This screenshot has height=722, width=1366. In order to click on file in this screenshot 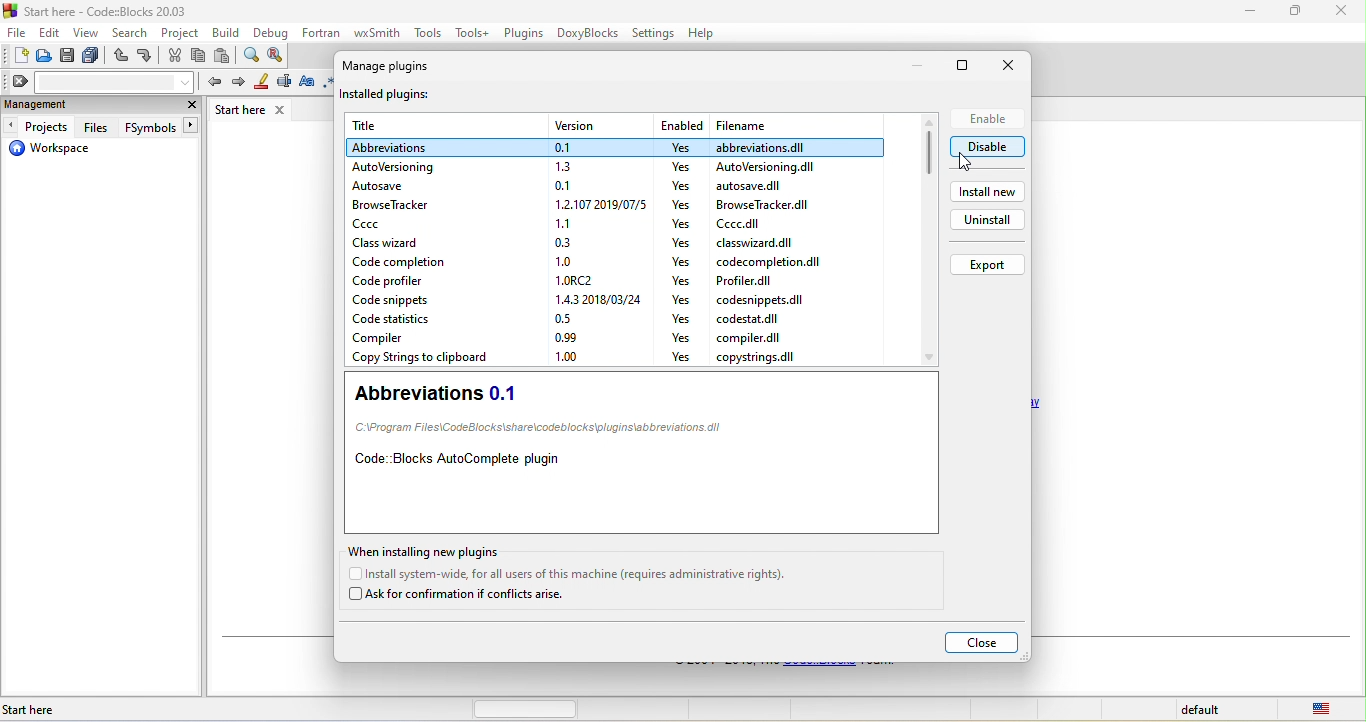, I will do `click(758, 357)`.